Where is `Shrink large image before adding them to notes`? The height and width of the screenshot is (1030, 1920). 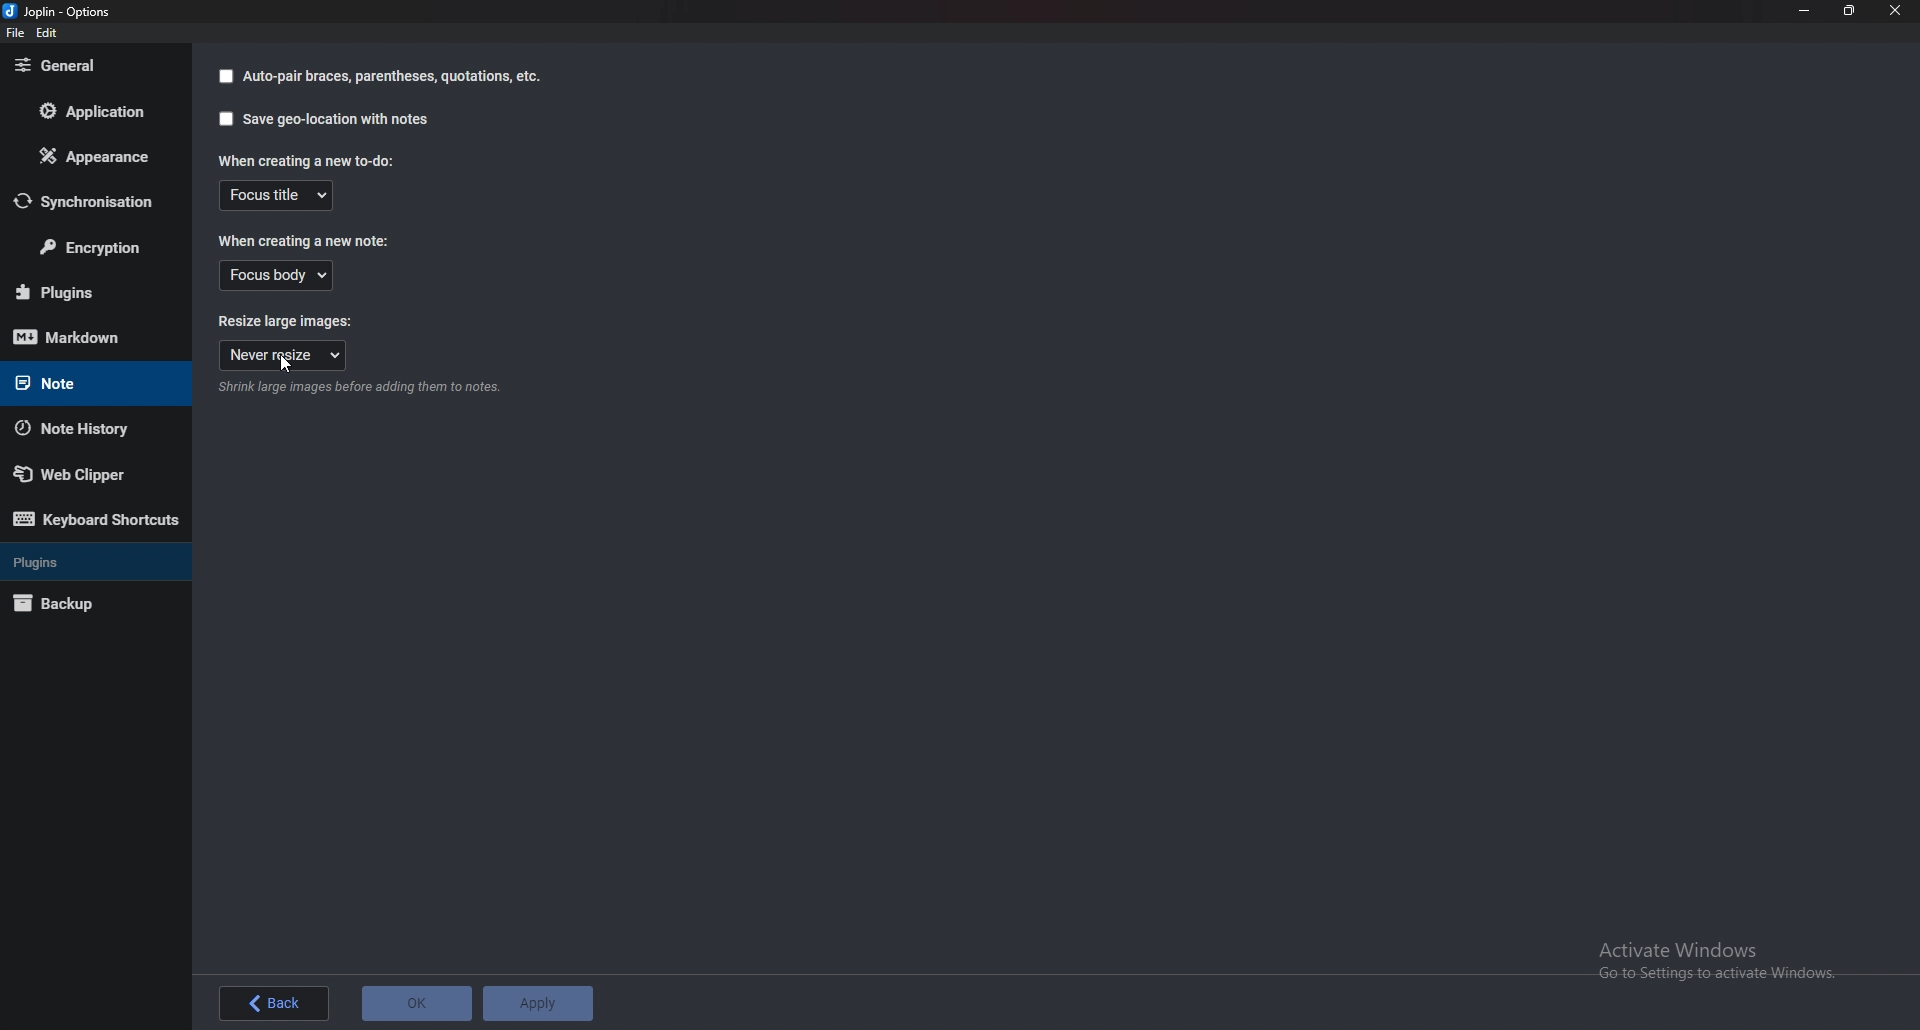 Shrink large image before adding them to notes is located at coordinates (359, 388).